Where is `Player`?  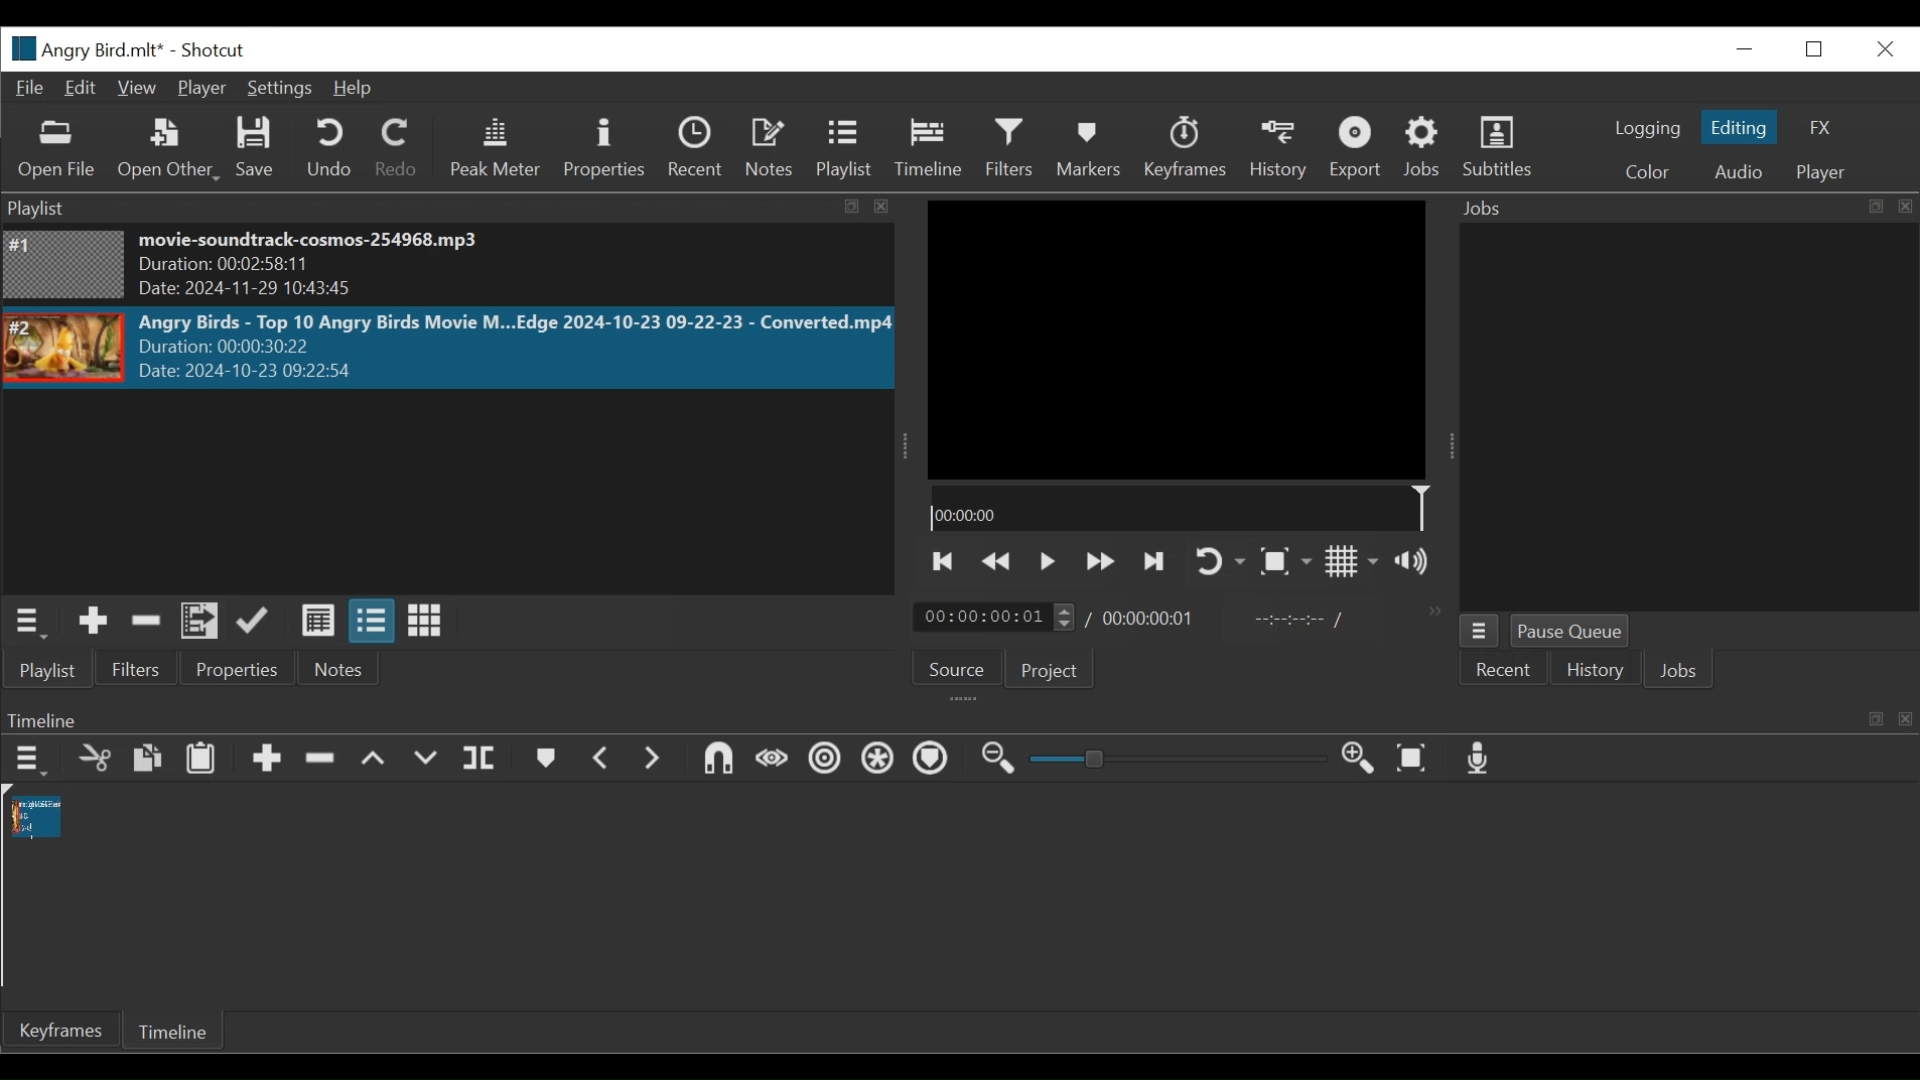
Player is located at coordinates (1823, 174).